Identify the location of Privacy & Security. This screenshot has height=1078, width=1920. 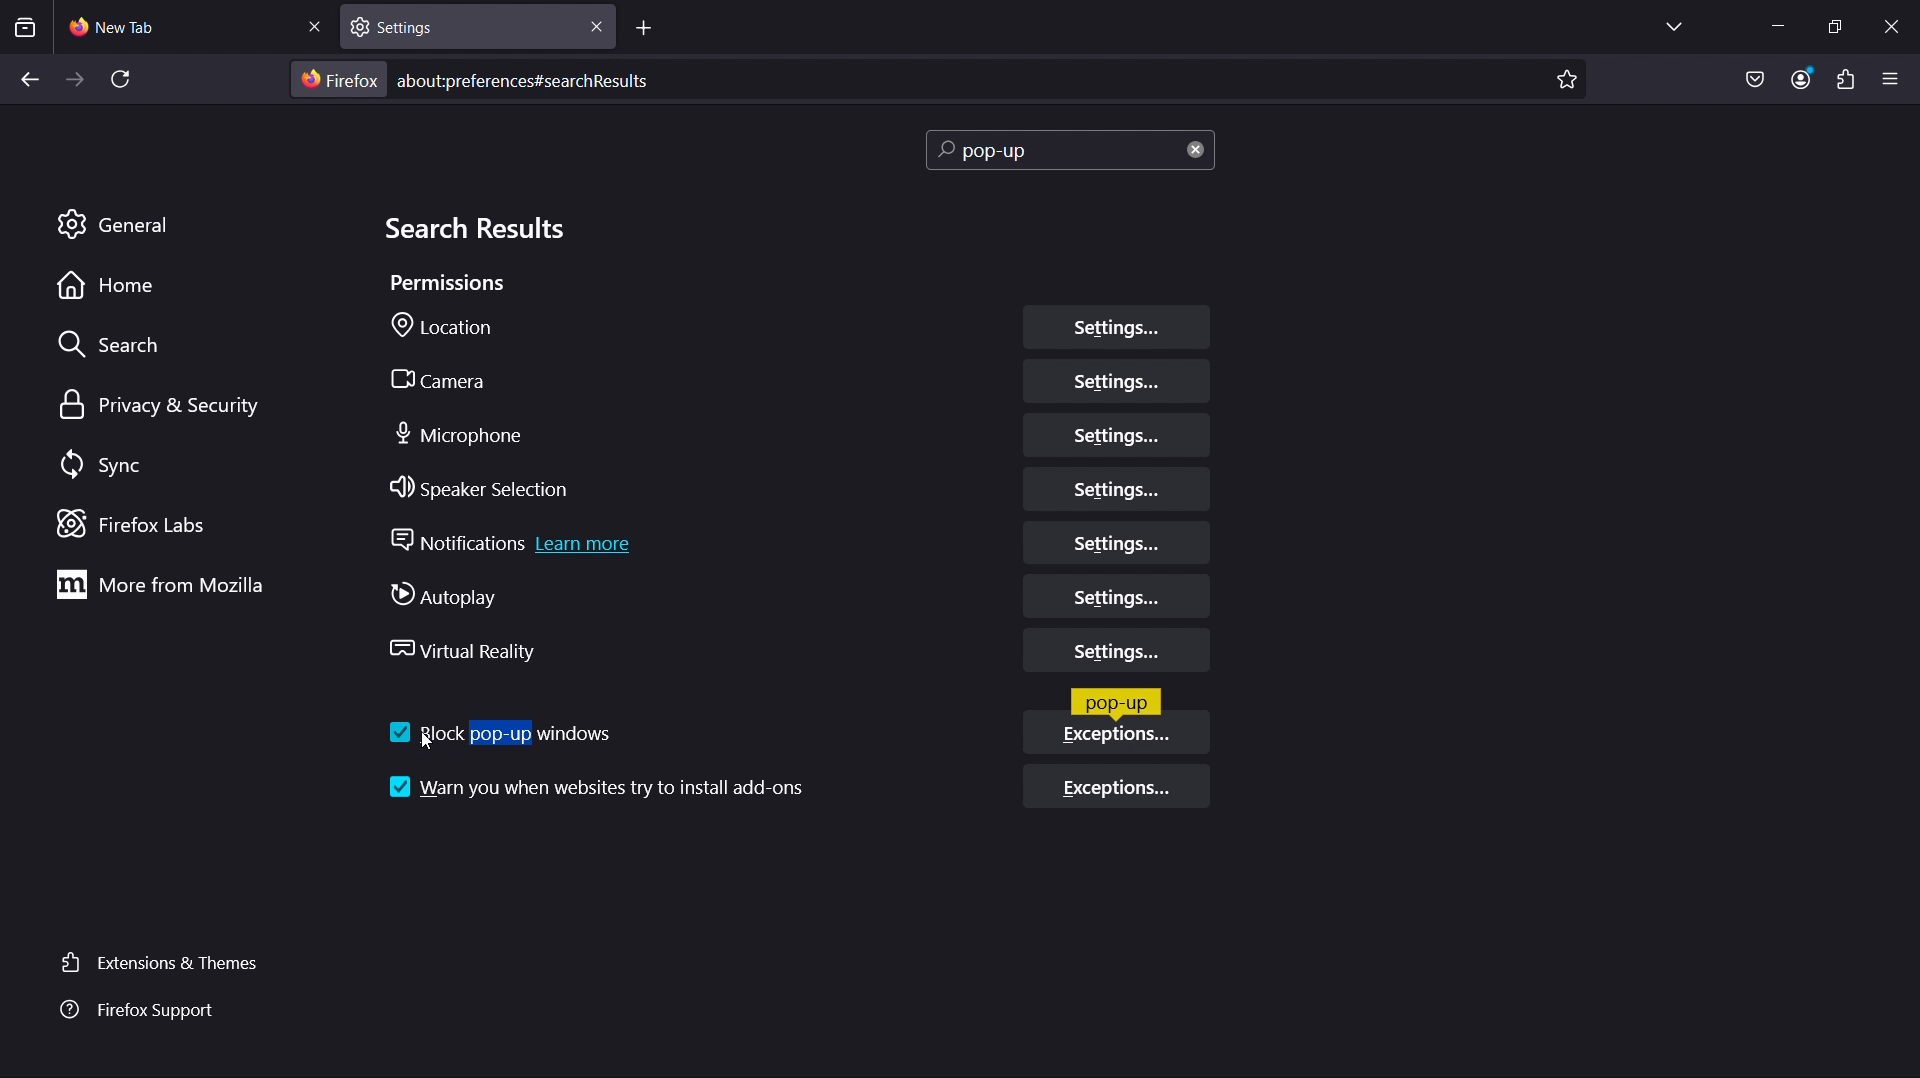
(163, 403).